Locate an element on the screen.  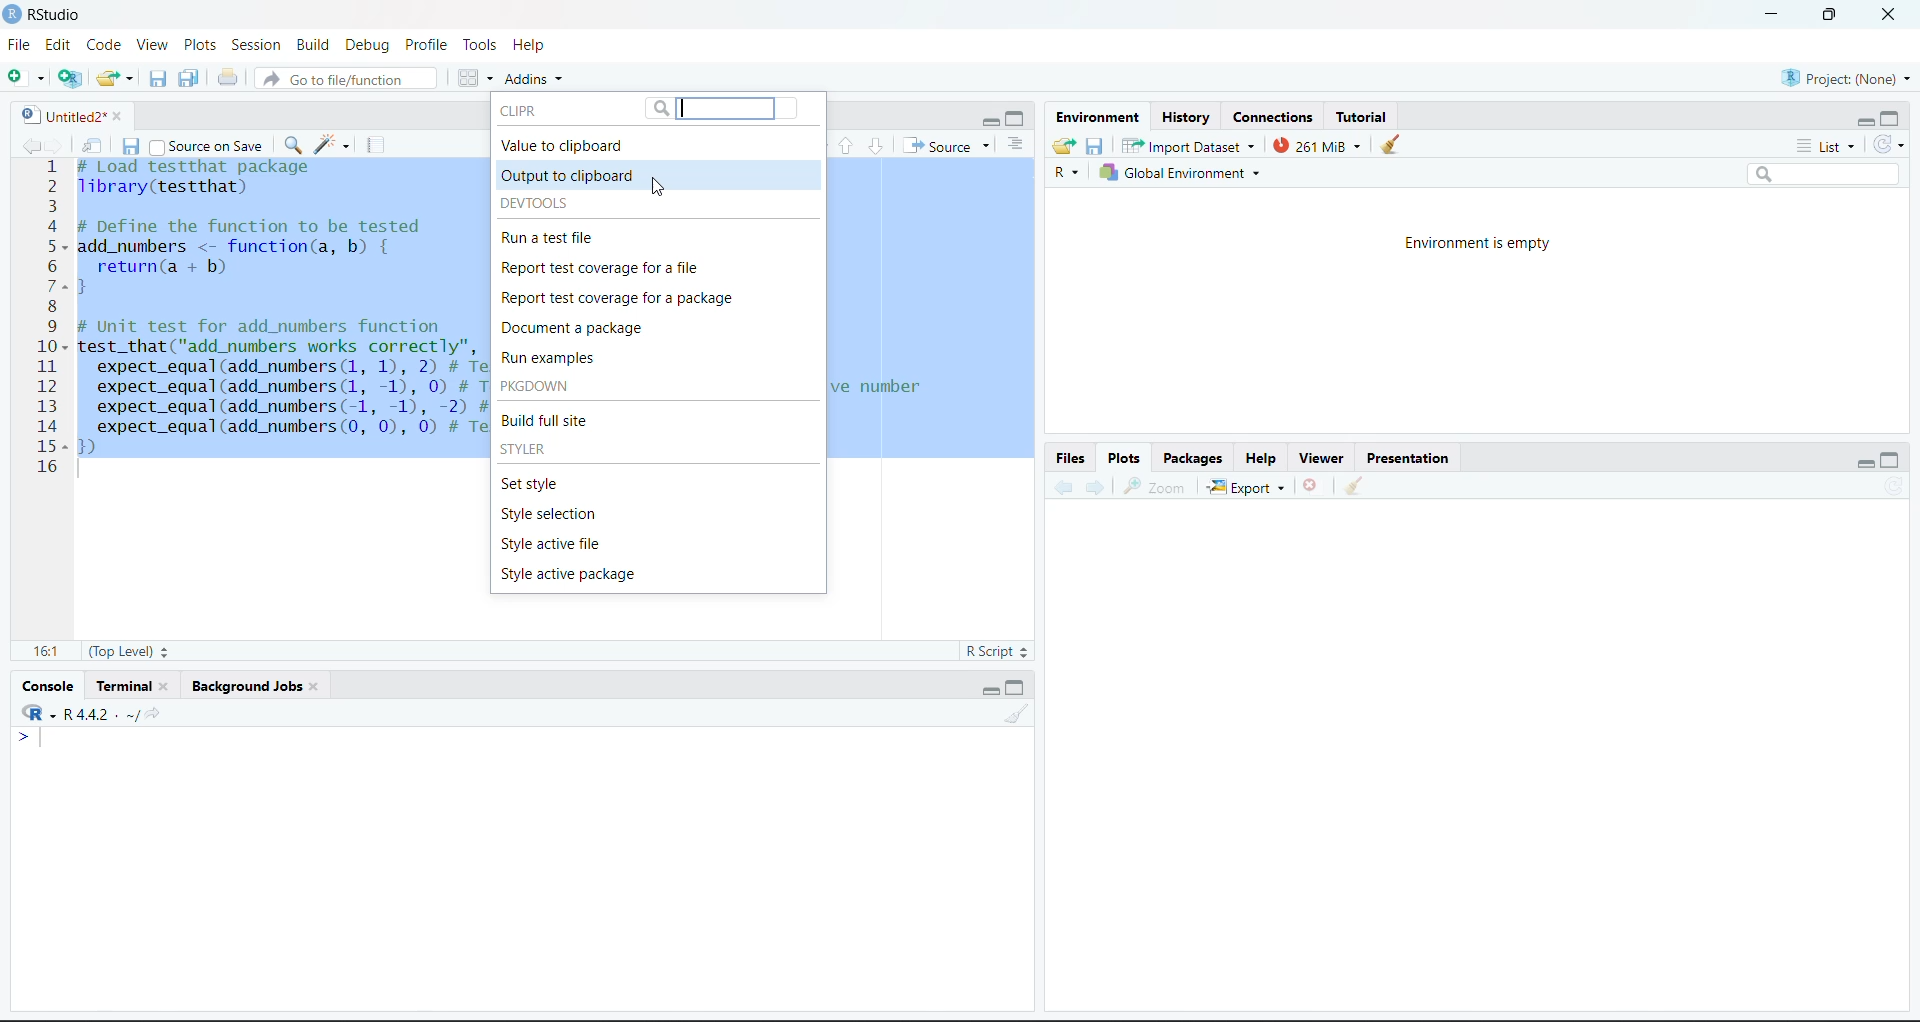
Run a test file is located at coordinates (544, 237).